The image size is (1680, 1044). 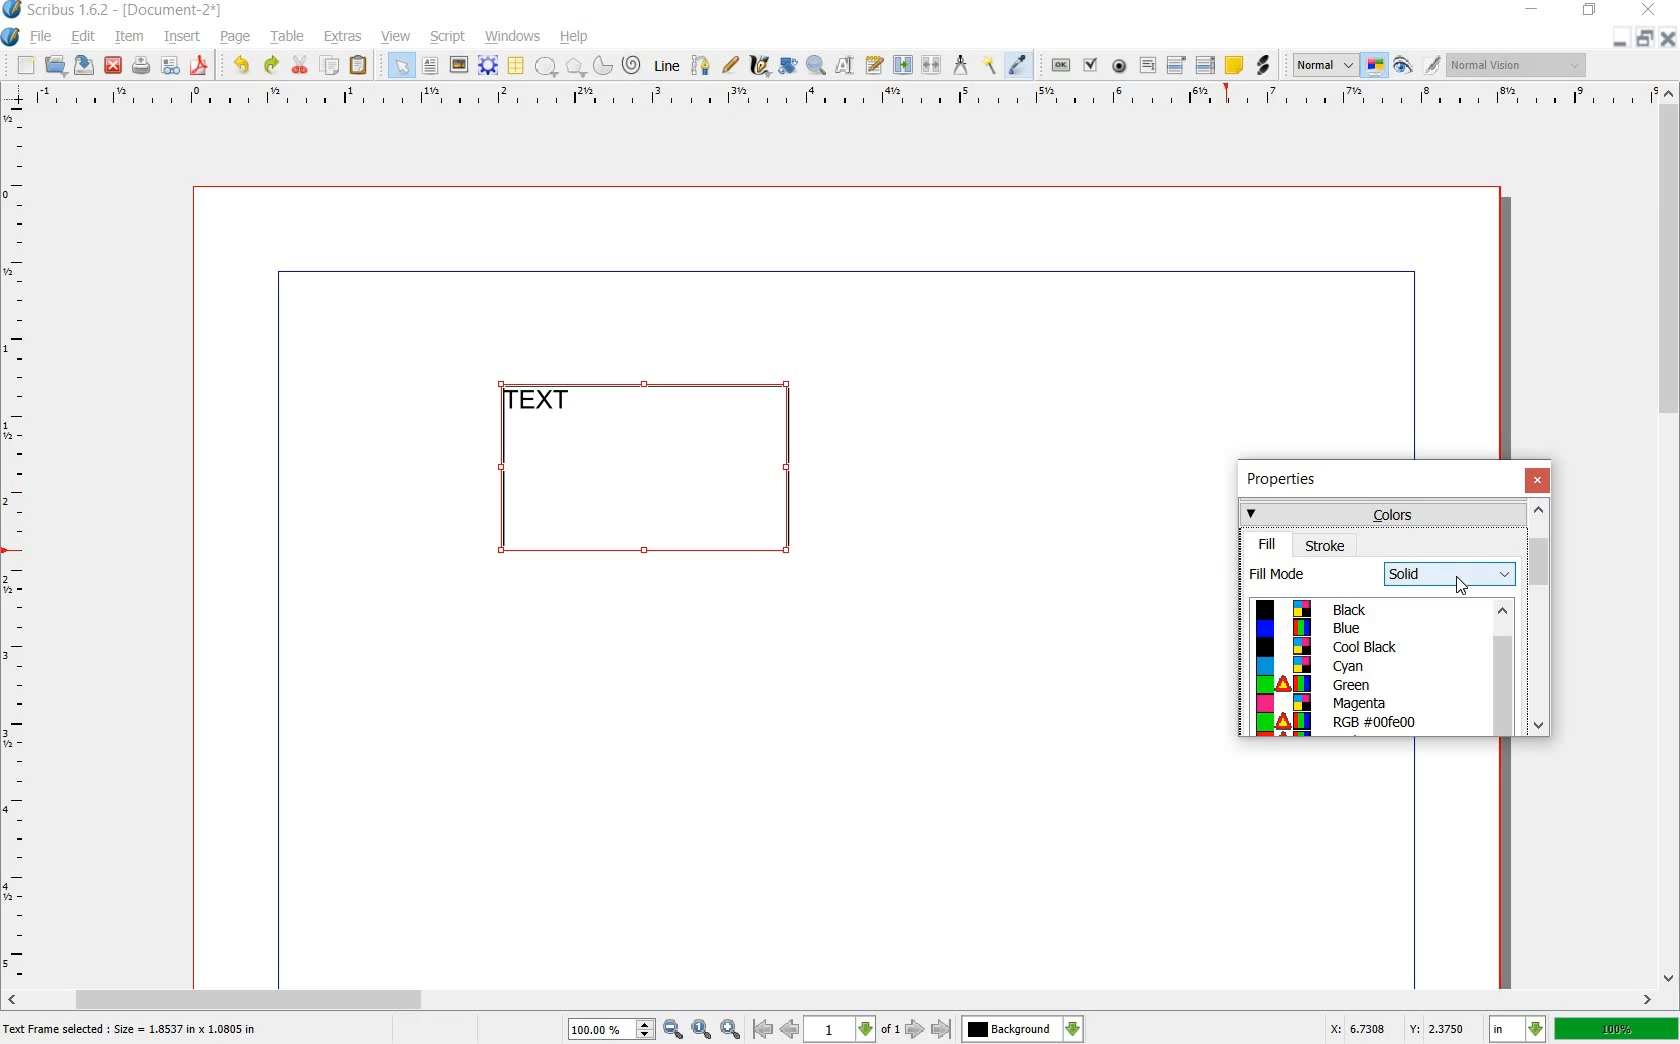 What do you see at coordinates (1147, 65) in the screenshot?
I see `pdf text field` at bounding box center [1147, 65].